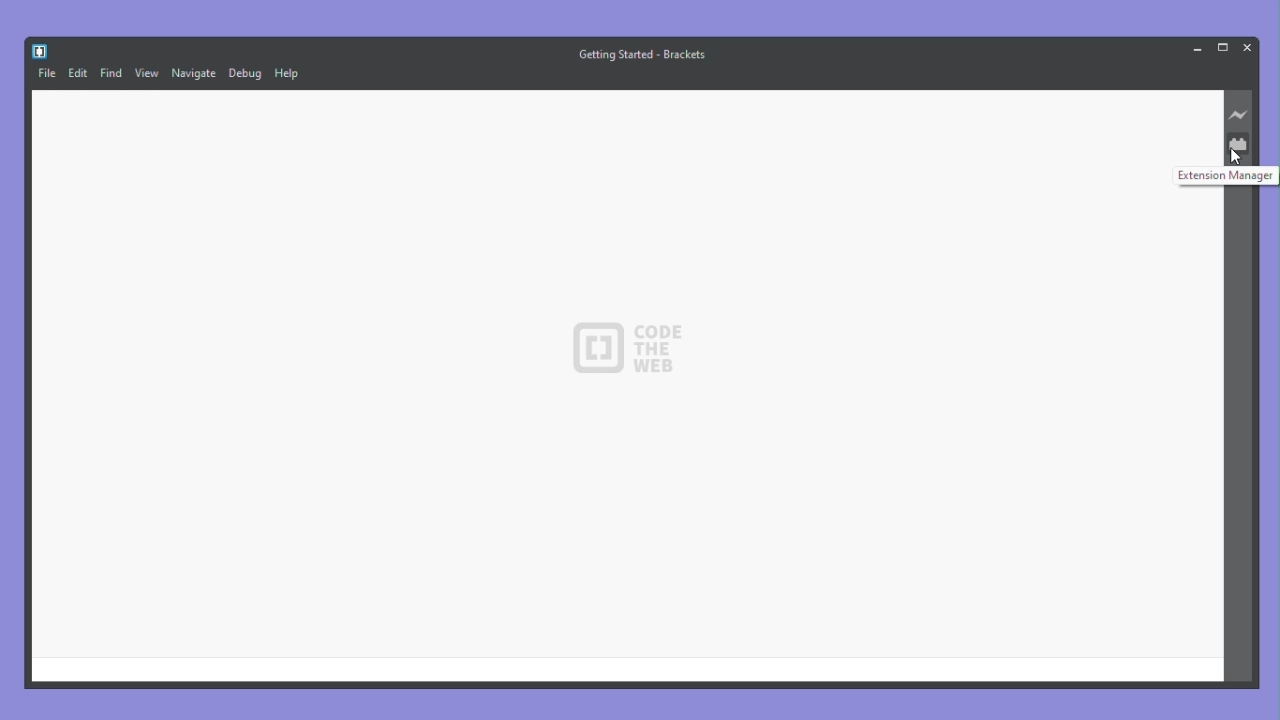 Image resolution: width=1280 pixels, height=720 pixels. I want to click on extension manager, so click(1236, 144).